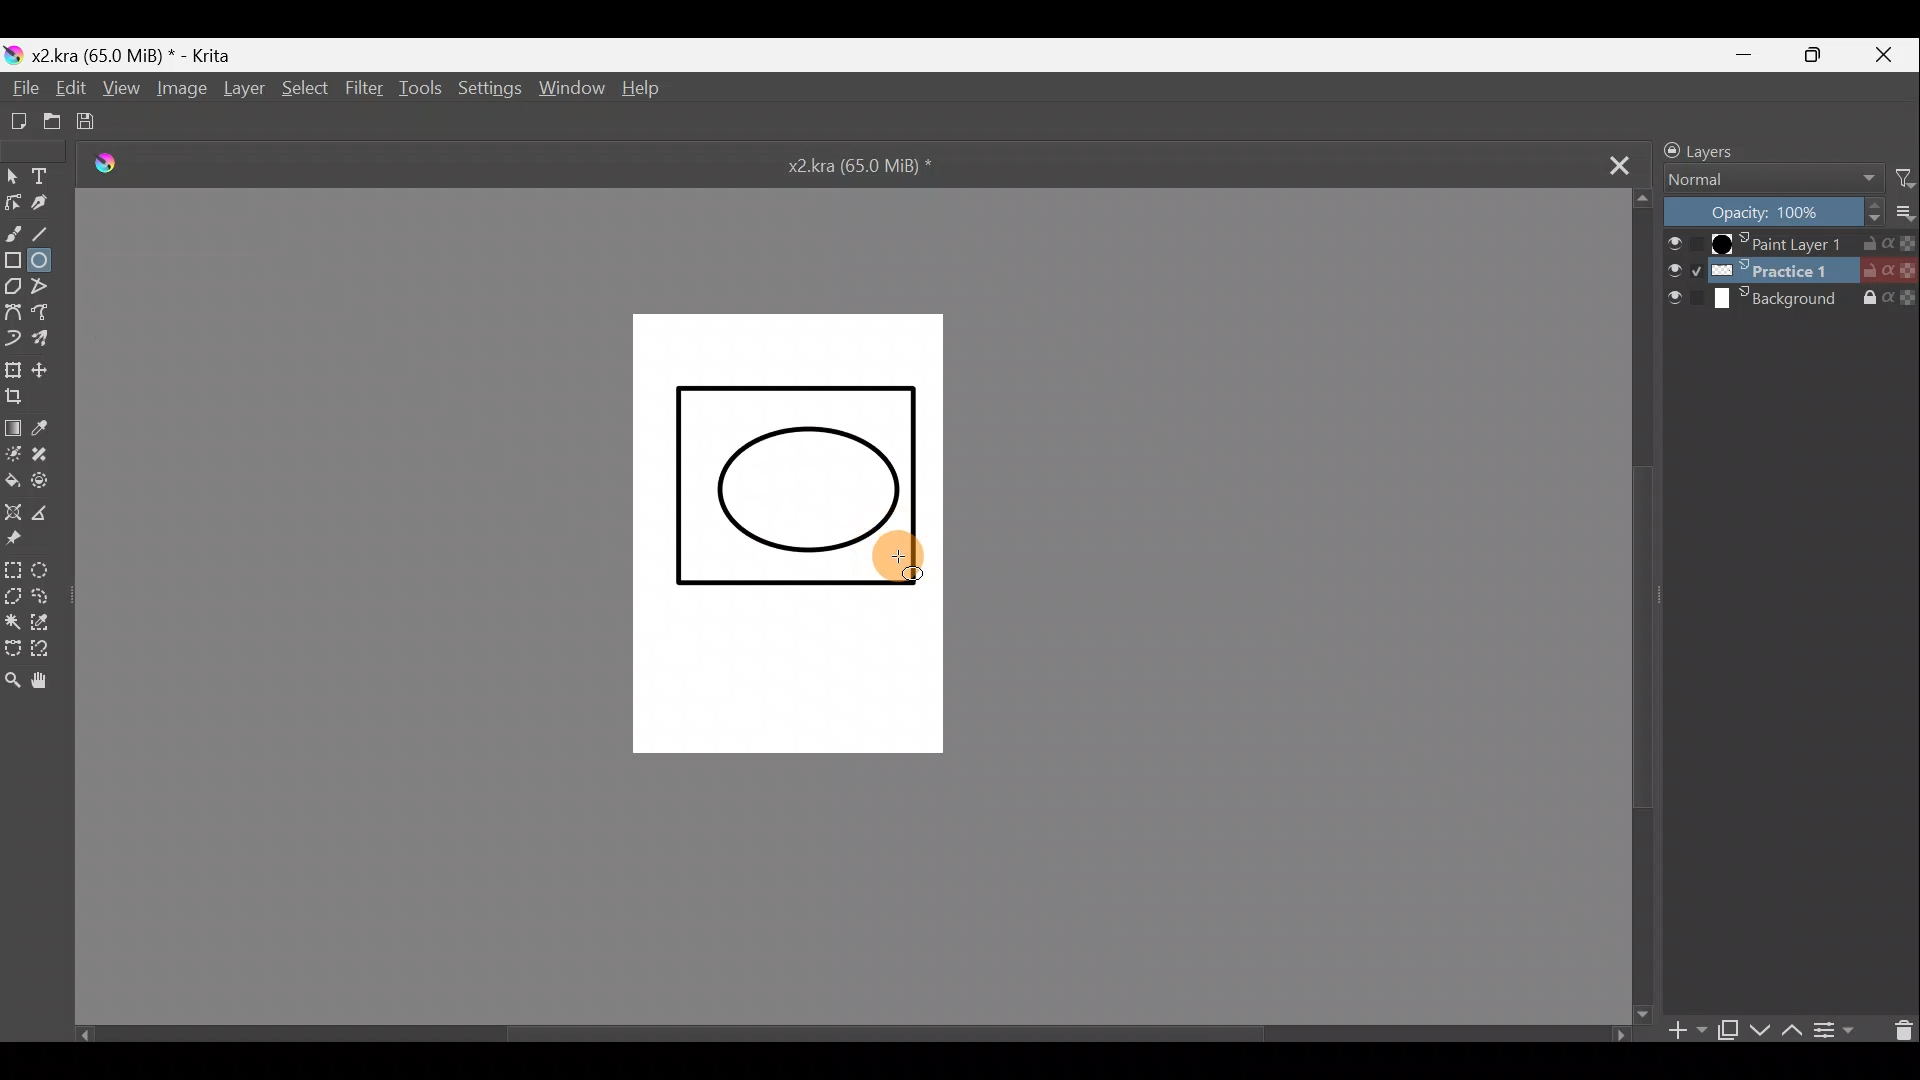  Describe the element at coordinates (1666, 149) in the screenshot. I see `lock/unlock docker` at that location.